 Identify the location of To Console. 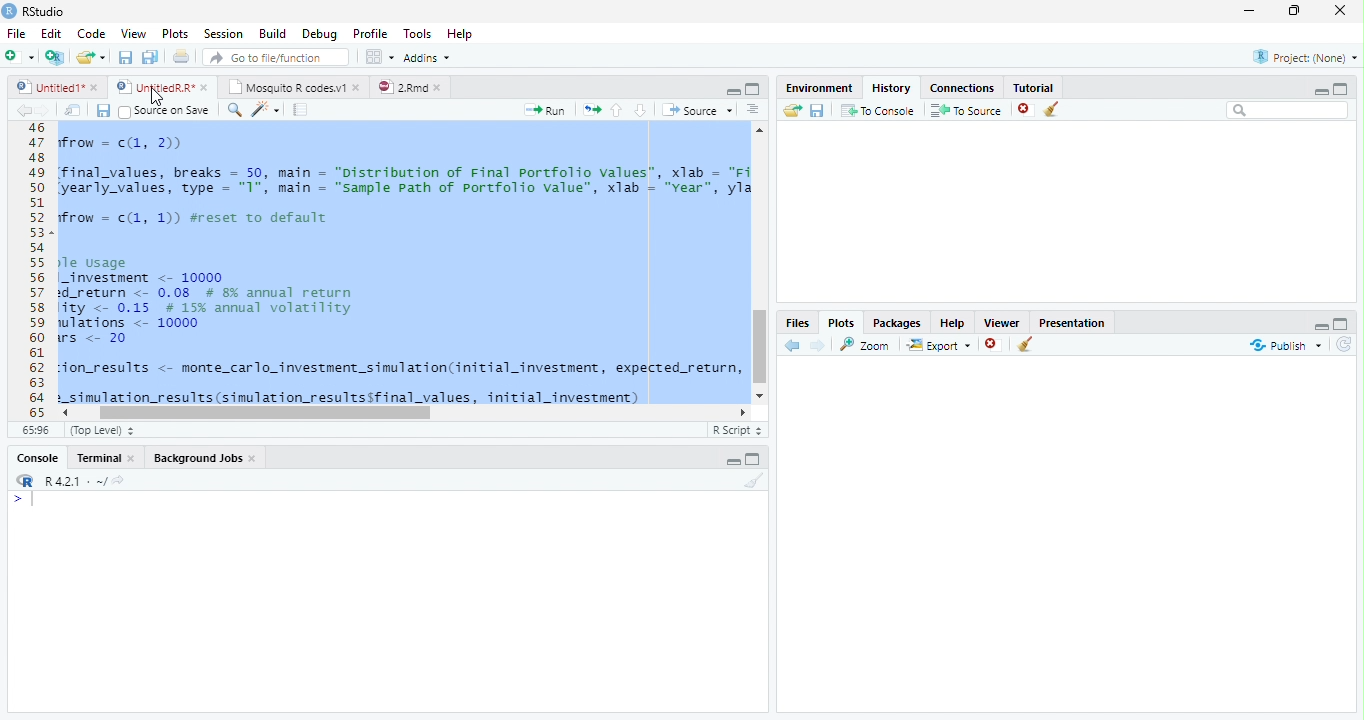
(877, 110).